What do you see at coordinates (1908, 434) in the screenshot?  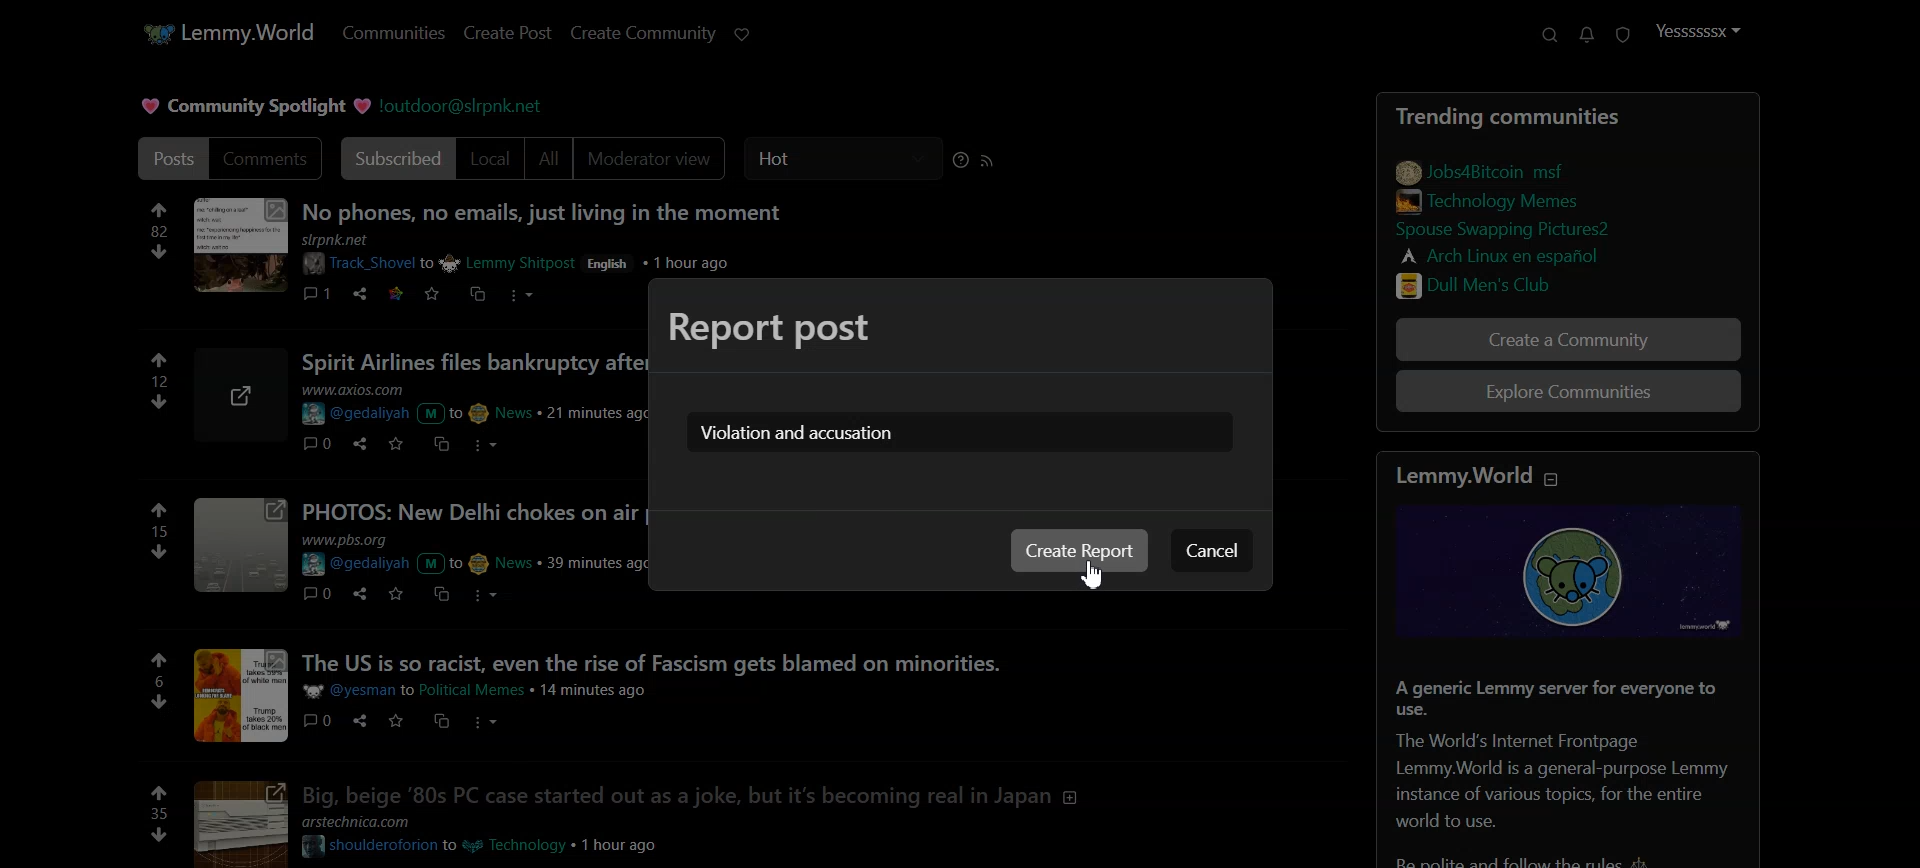 I see `Vertical scroll bar` at bounding box center [1908, 434].